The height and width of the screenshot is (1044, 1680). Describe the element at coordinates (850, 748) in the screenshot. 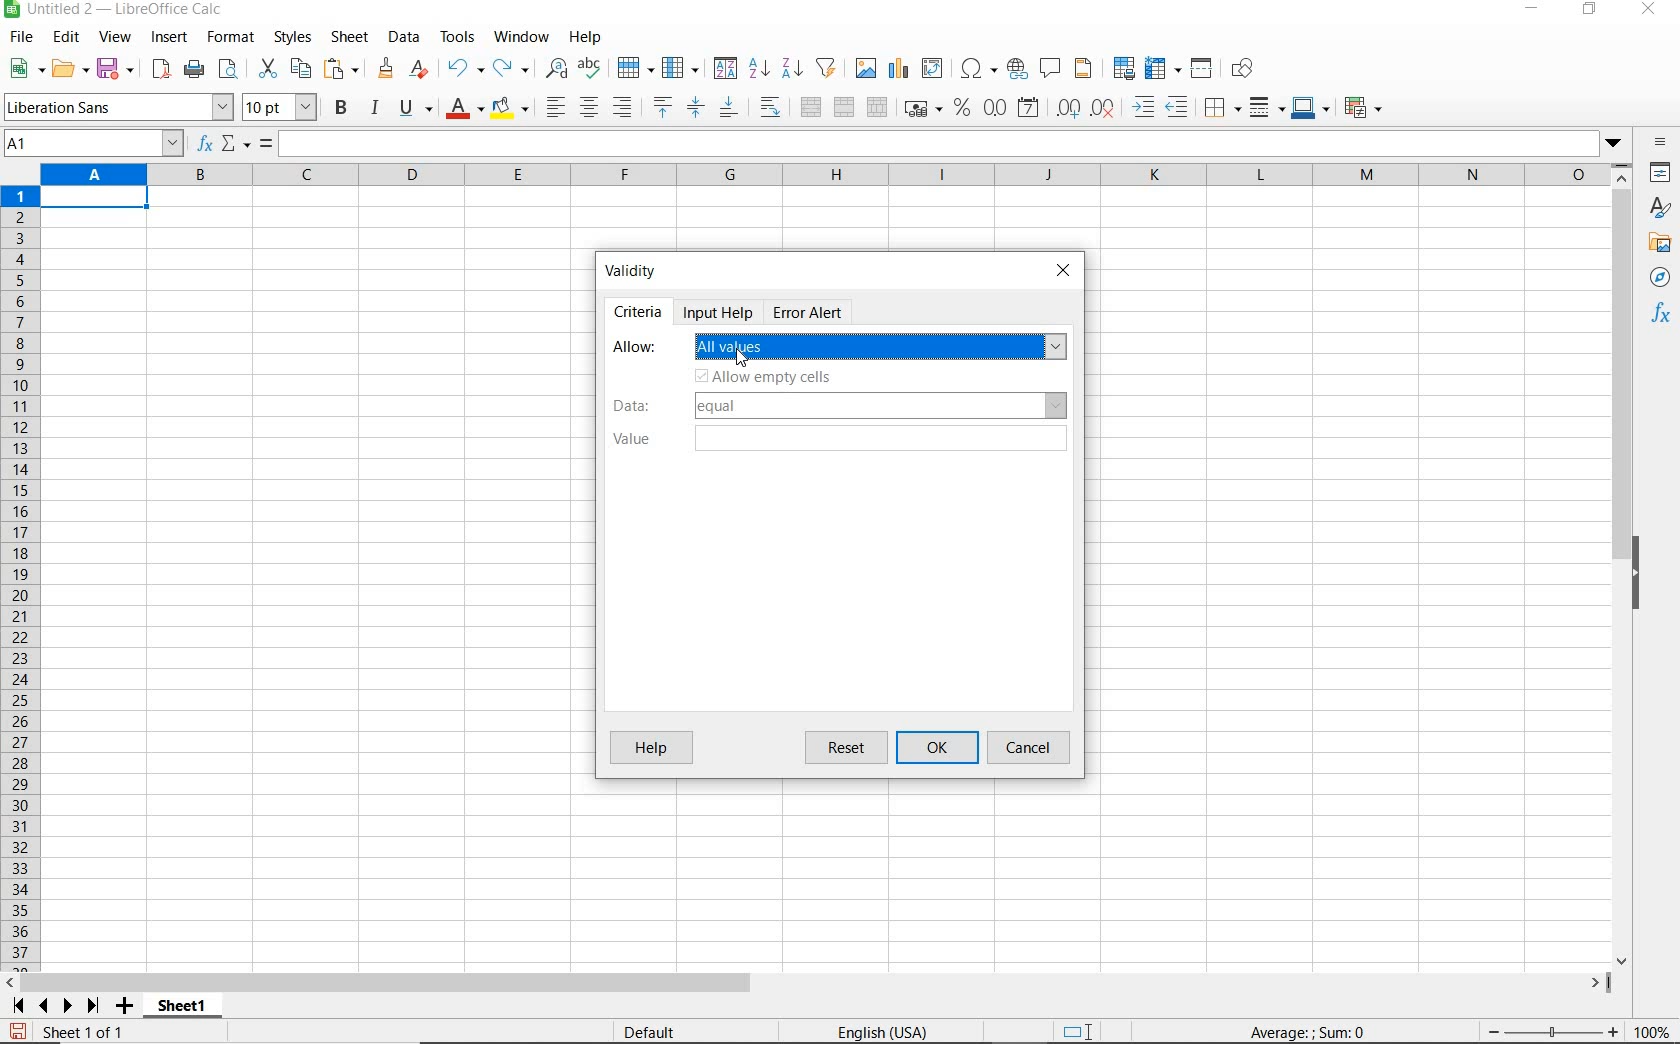

I see `reset` at that location.